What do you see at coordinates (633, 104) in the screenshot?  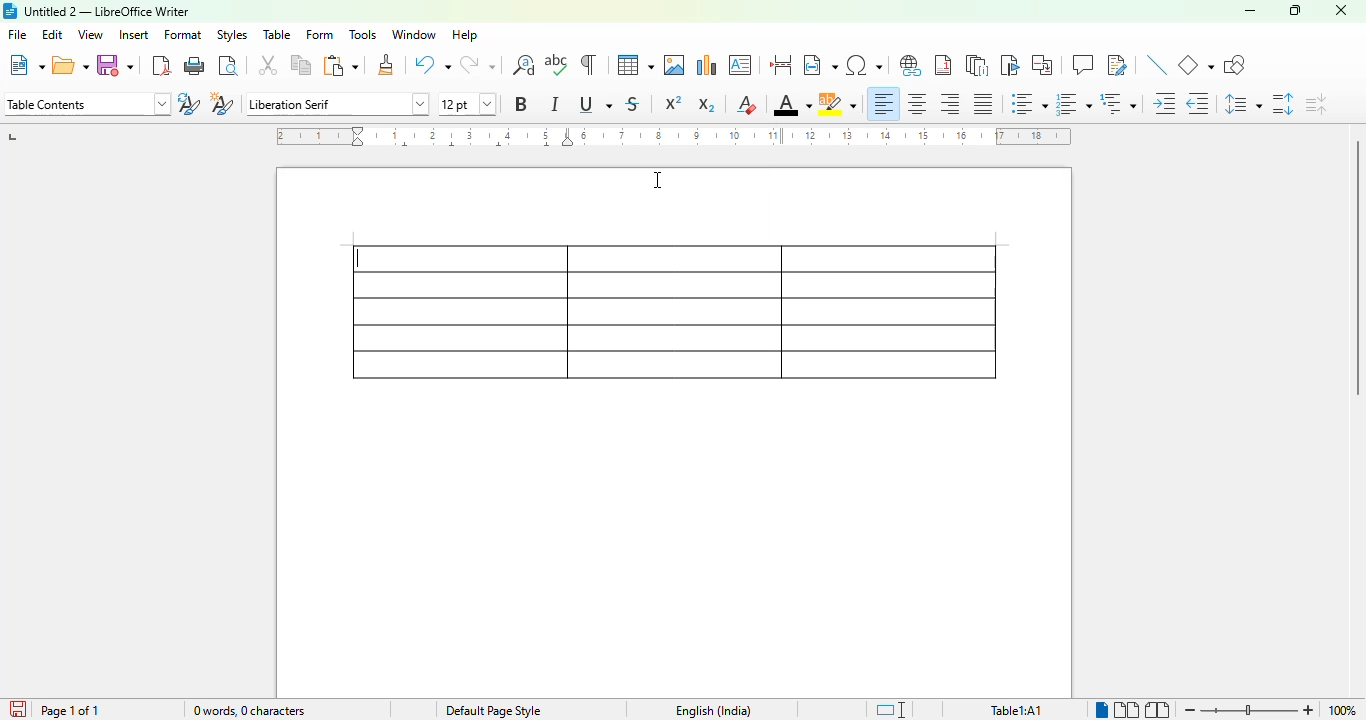 I see `strikethrough` at bounding box center [633, 104].